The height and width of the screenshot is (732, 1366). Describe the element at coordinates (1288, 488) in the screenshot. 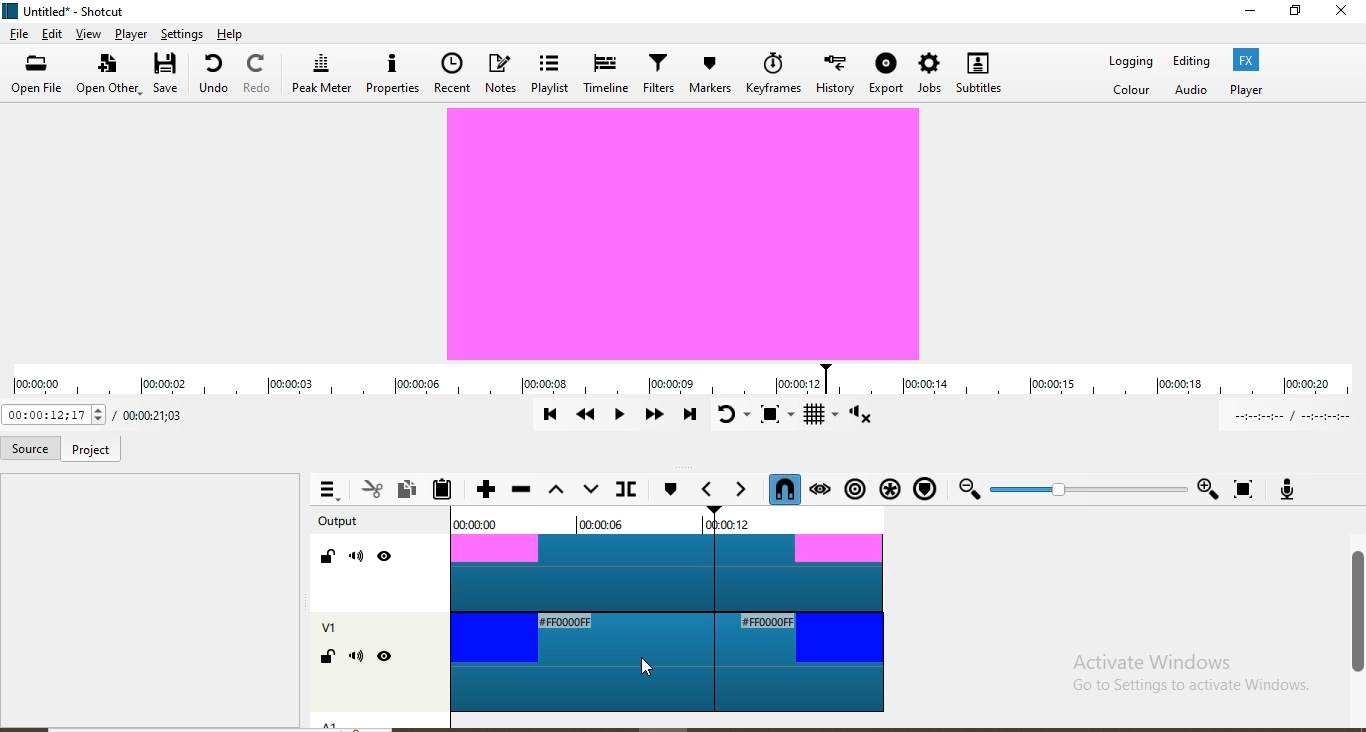

I see `Record audio` at that location.